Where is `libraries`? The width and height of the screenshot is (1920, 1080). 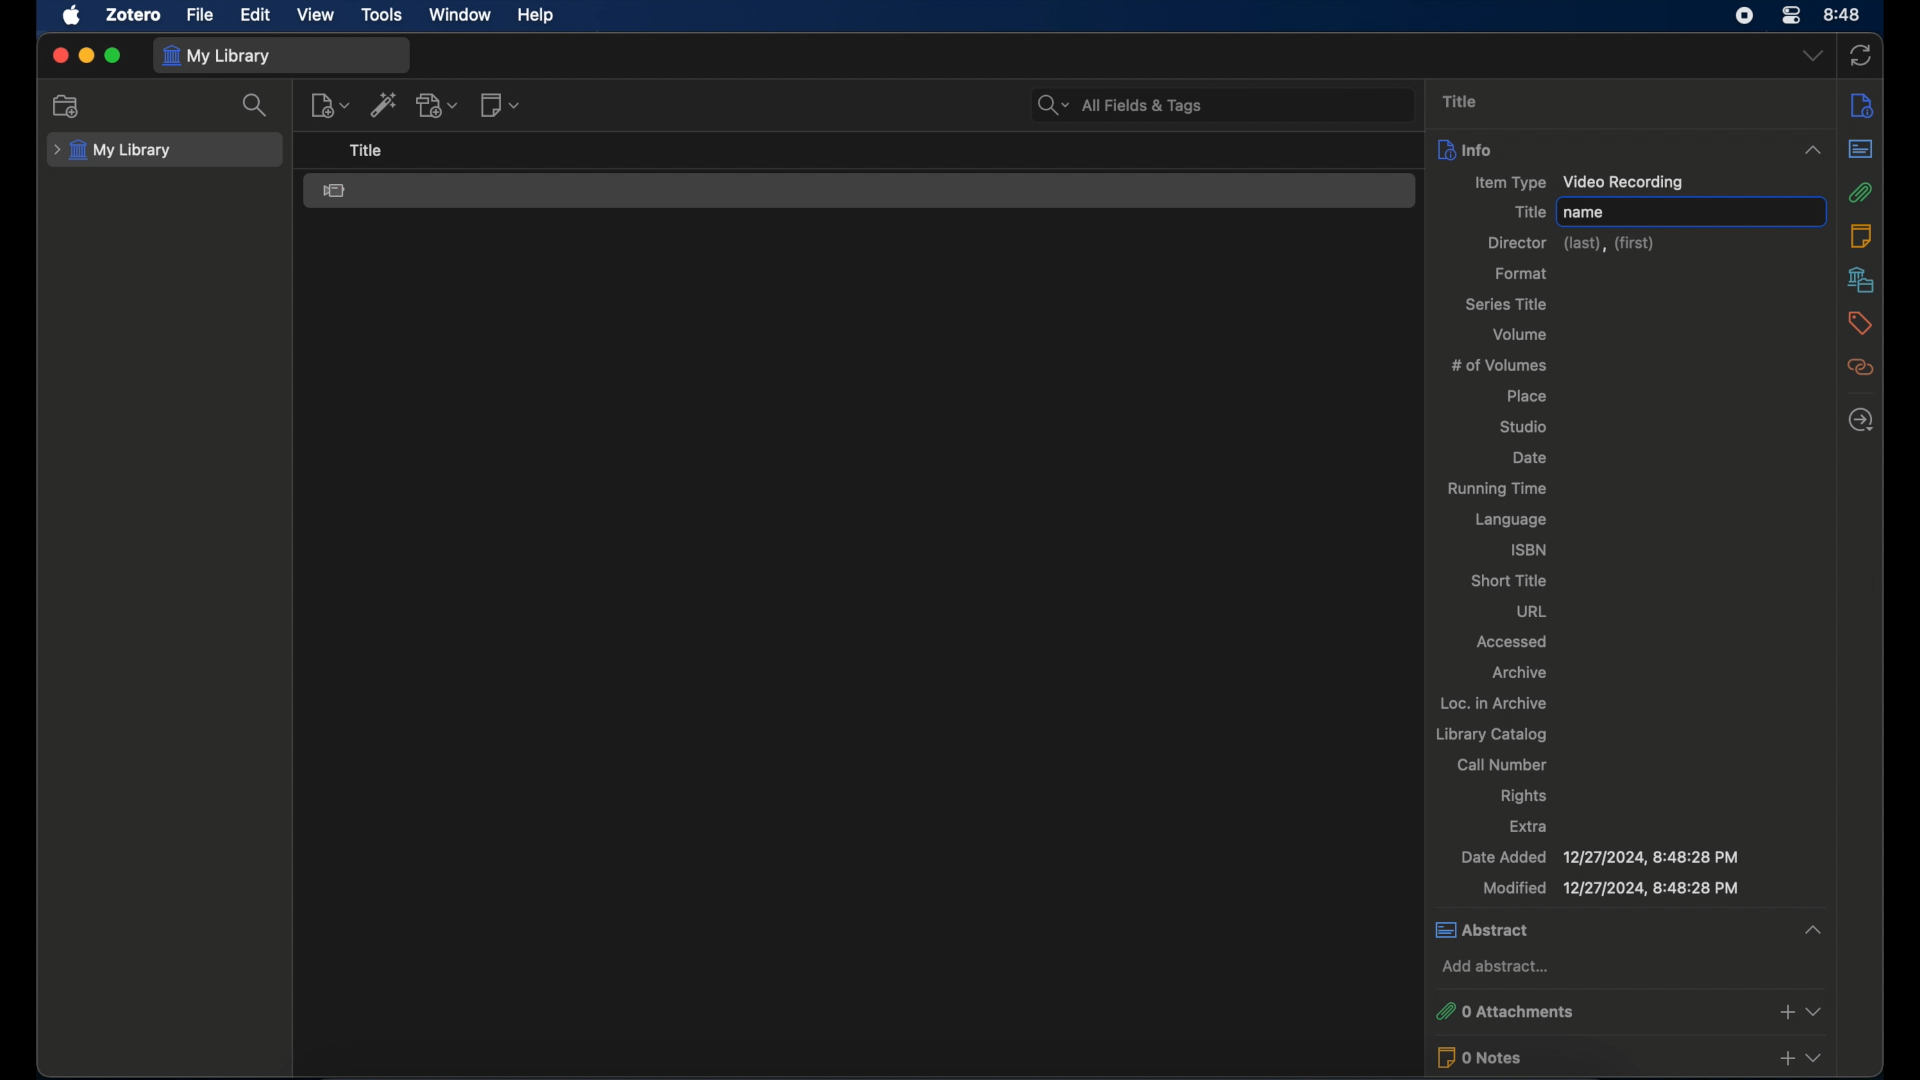
libraries is located at coordinates (1861, 279).